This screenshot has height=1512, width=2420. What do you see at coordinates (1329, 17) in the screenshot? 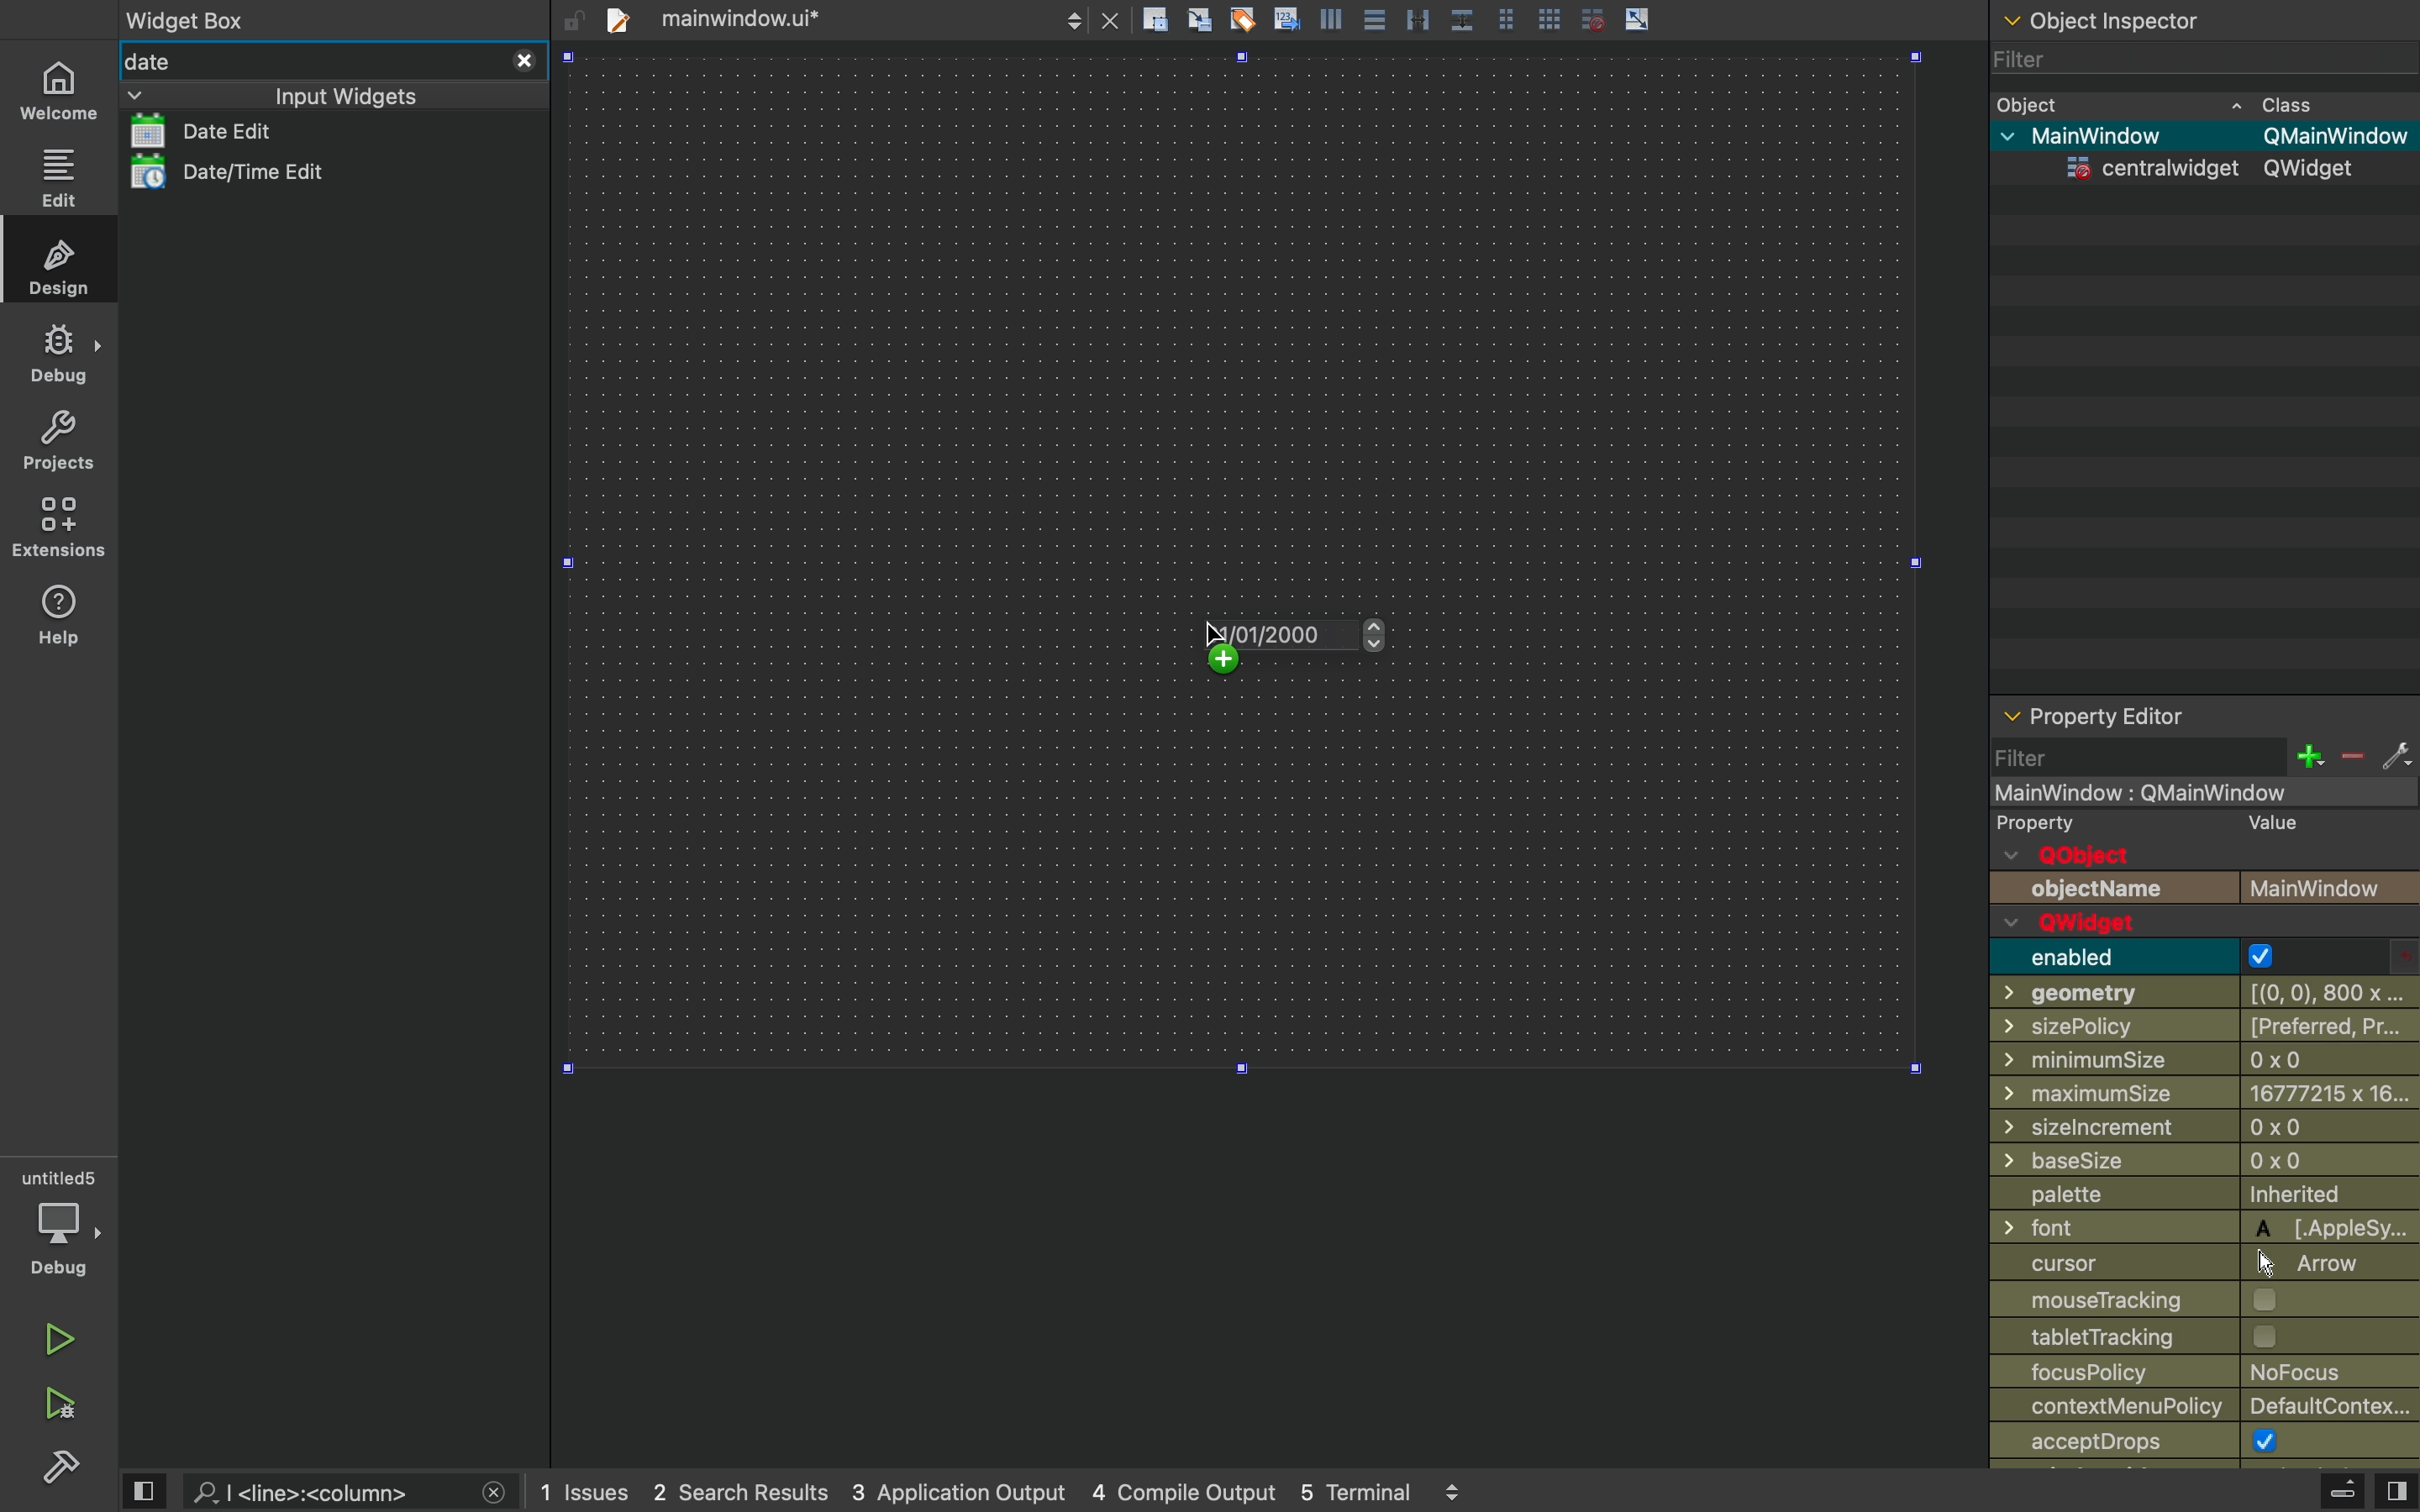
I see `align left` at bounding box center [1329, 17].